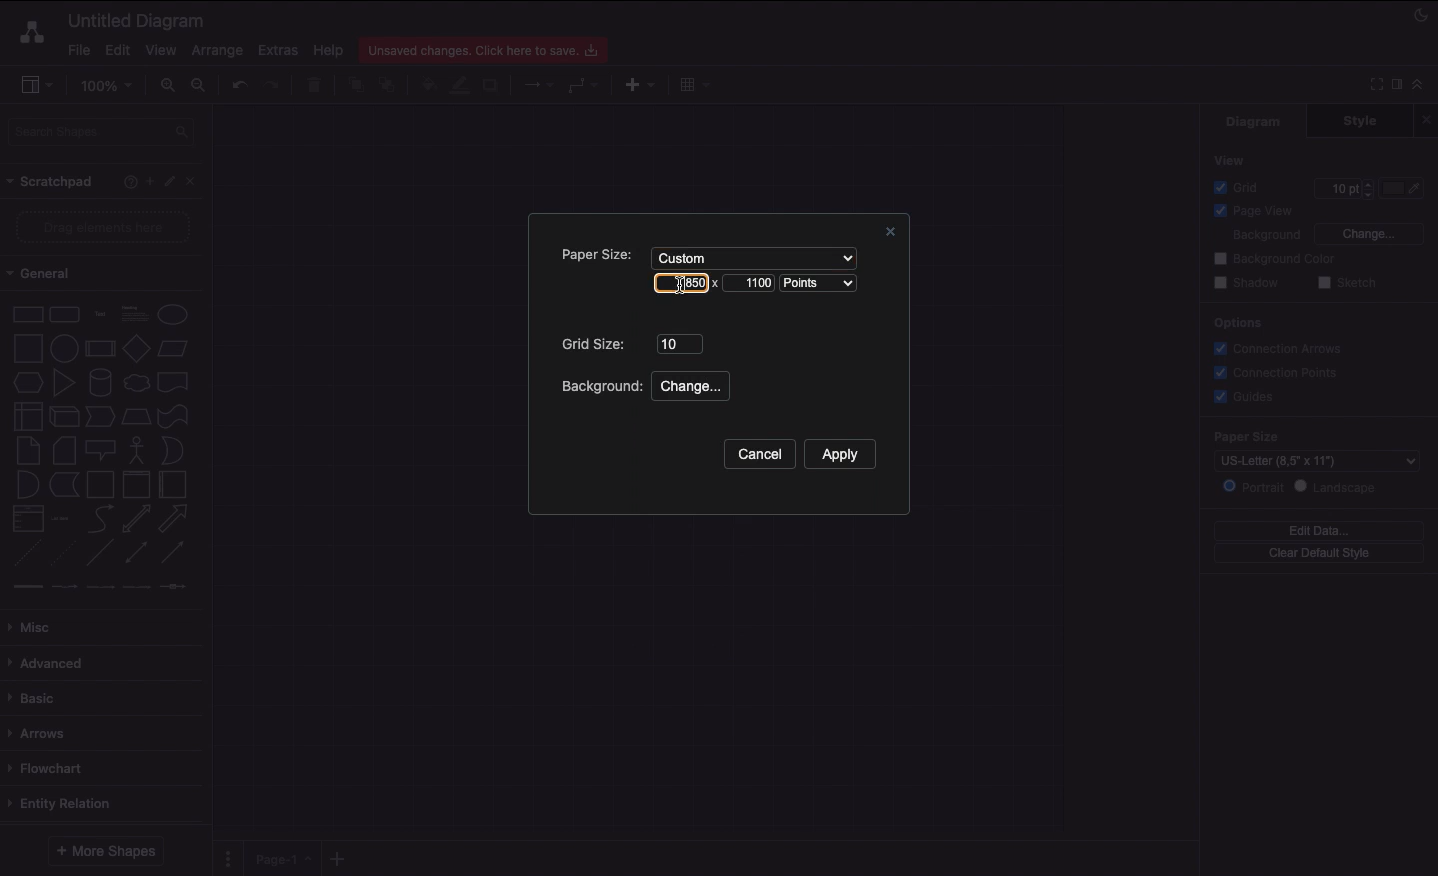 The width and height of the screenshot is (1438, 876). I want to click on Rectangle, so click(26, 313).